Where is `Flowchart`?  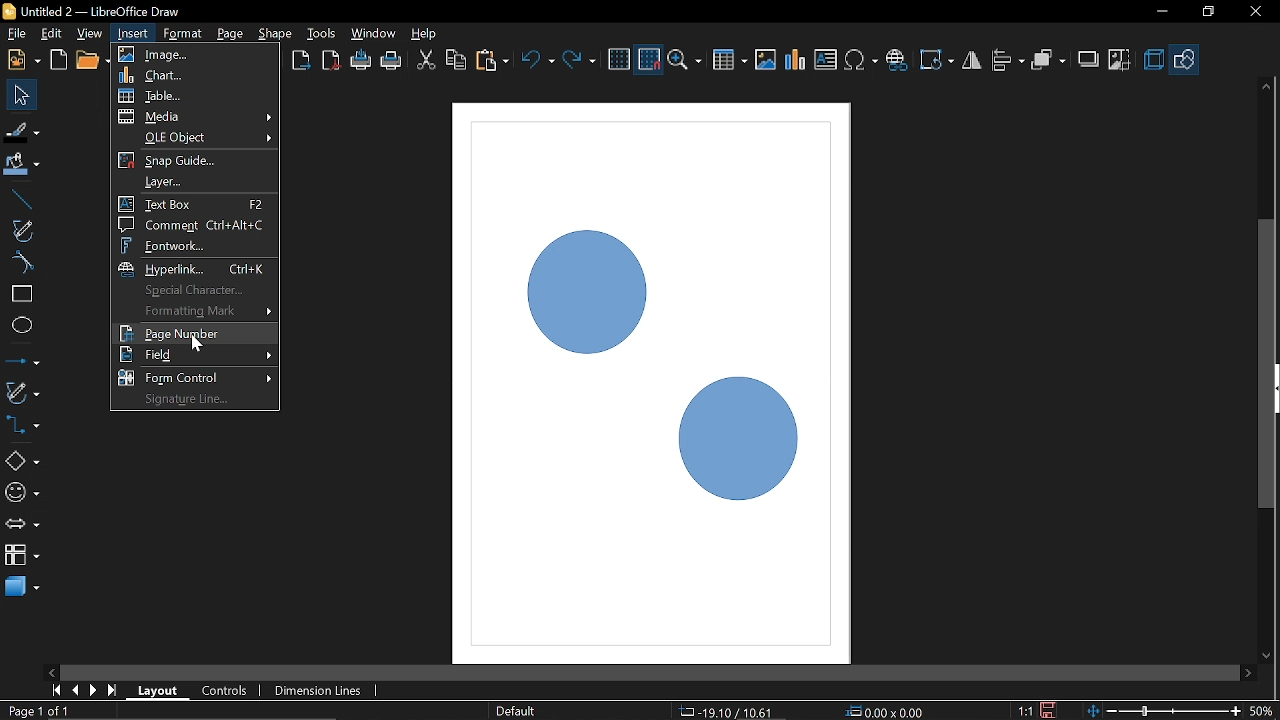
Flowchart is located at coordinates (22, 552).